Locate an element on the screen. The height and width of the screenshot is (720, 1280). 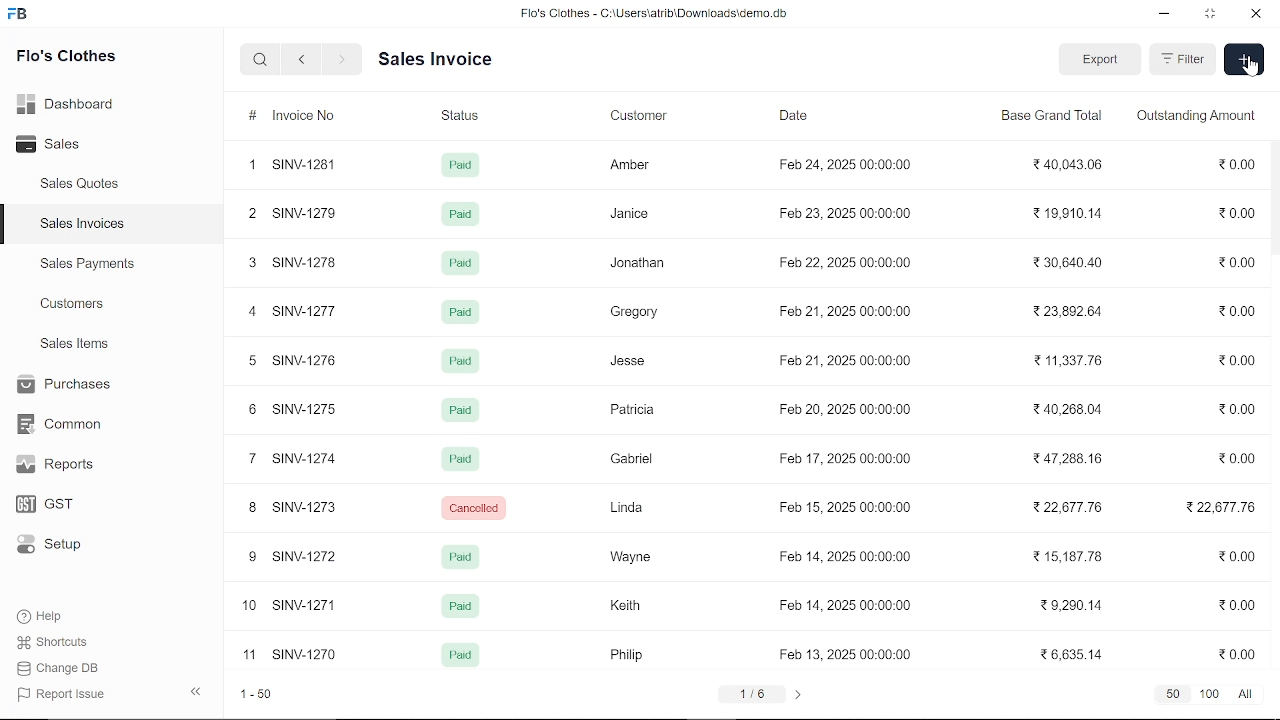
restore down is located at coordinates (1207, 15).